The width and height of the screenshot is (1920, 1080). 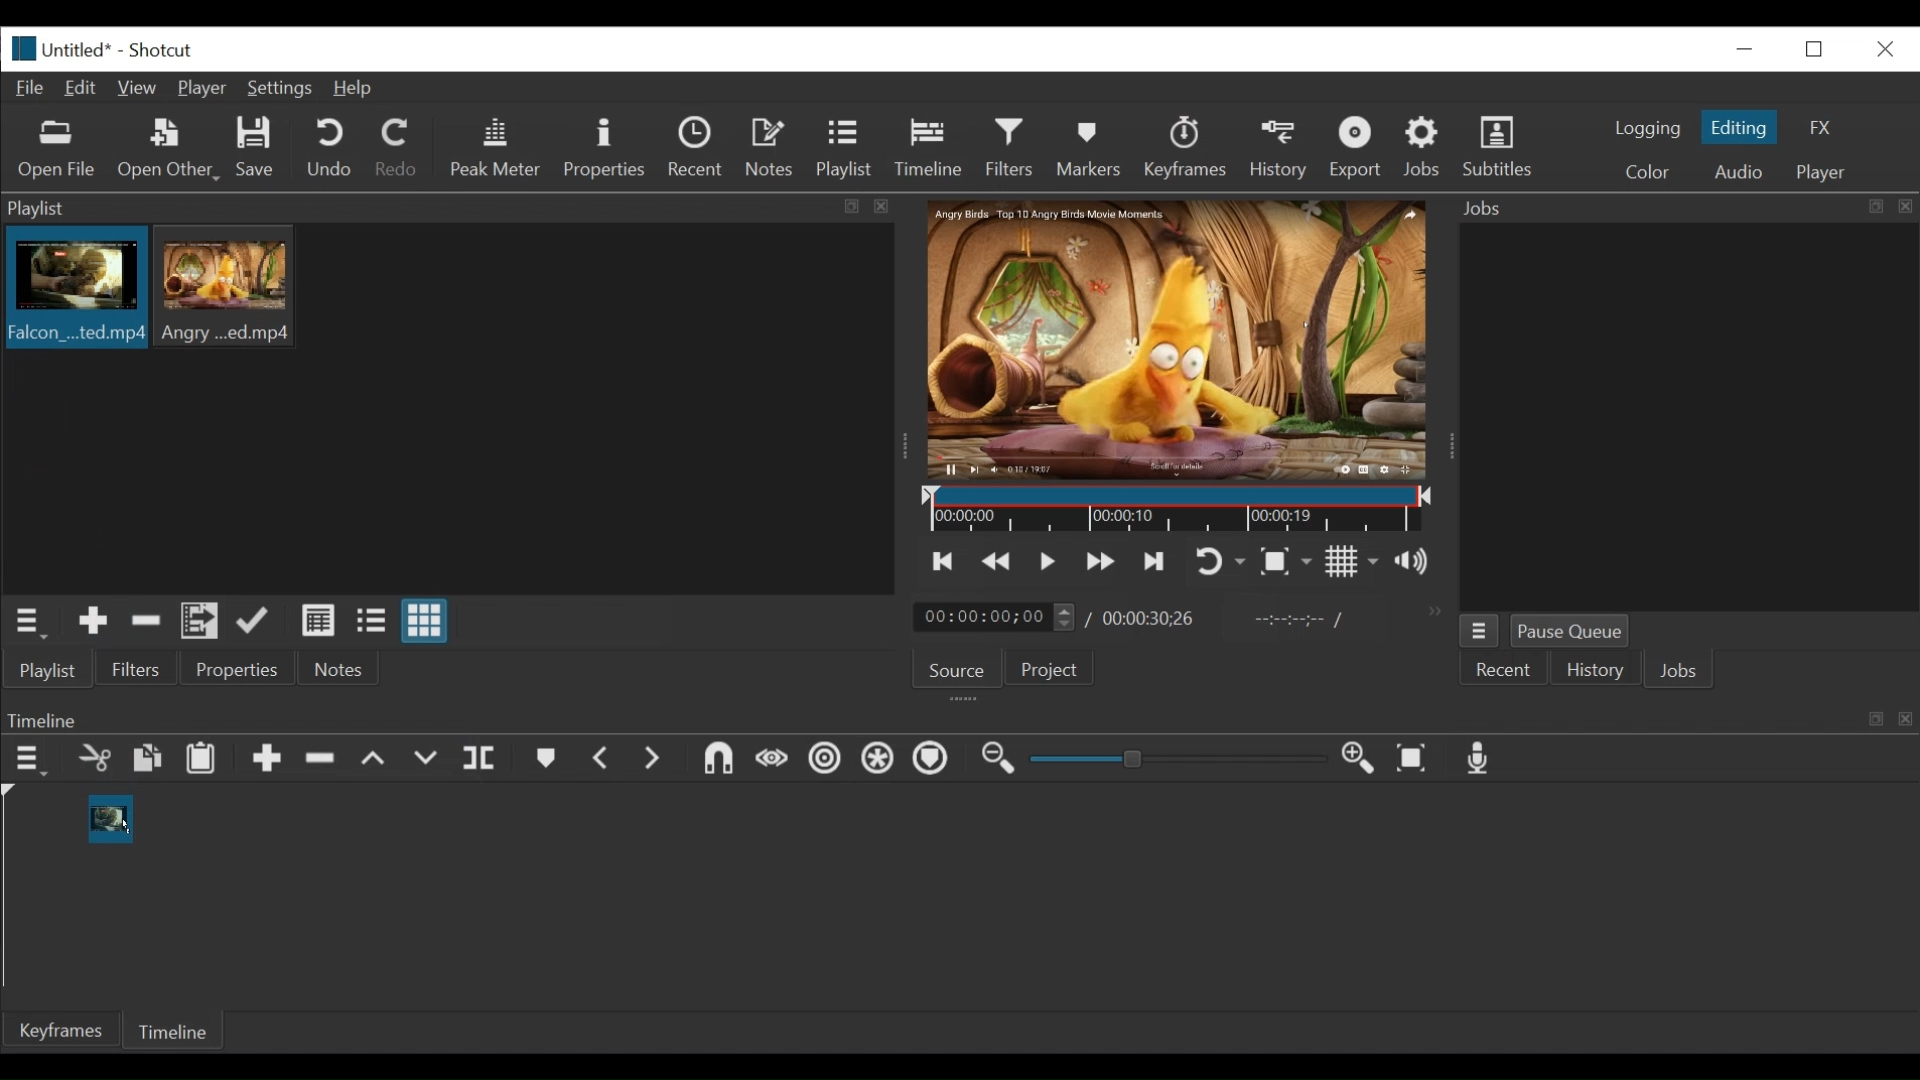 I want to click on Total duration, so click(x=1155, y=618).